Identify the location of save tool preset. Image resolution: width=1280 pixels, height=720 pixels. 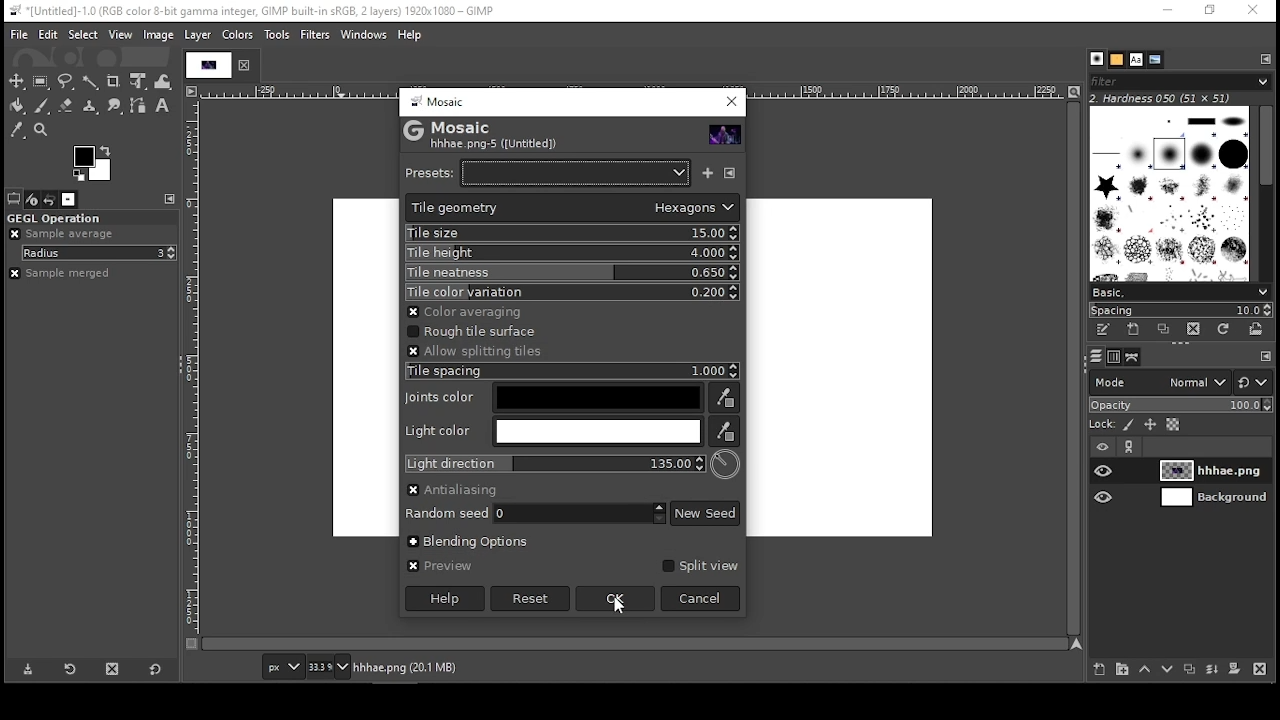
(28, 669).